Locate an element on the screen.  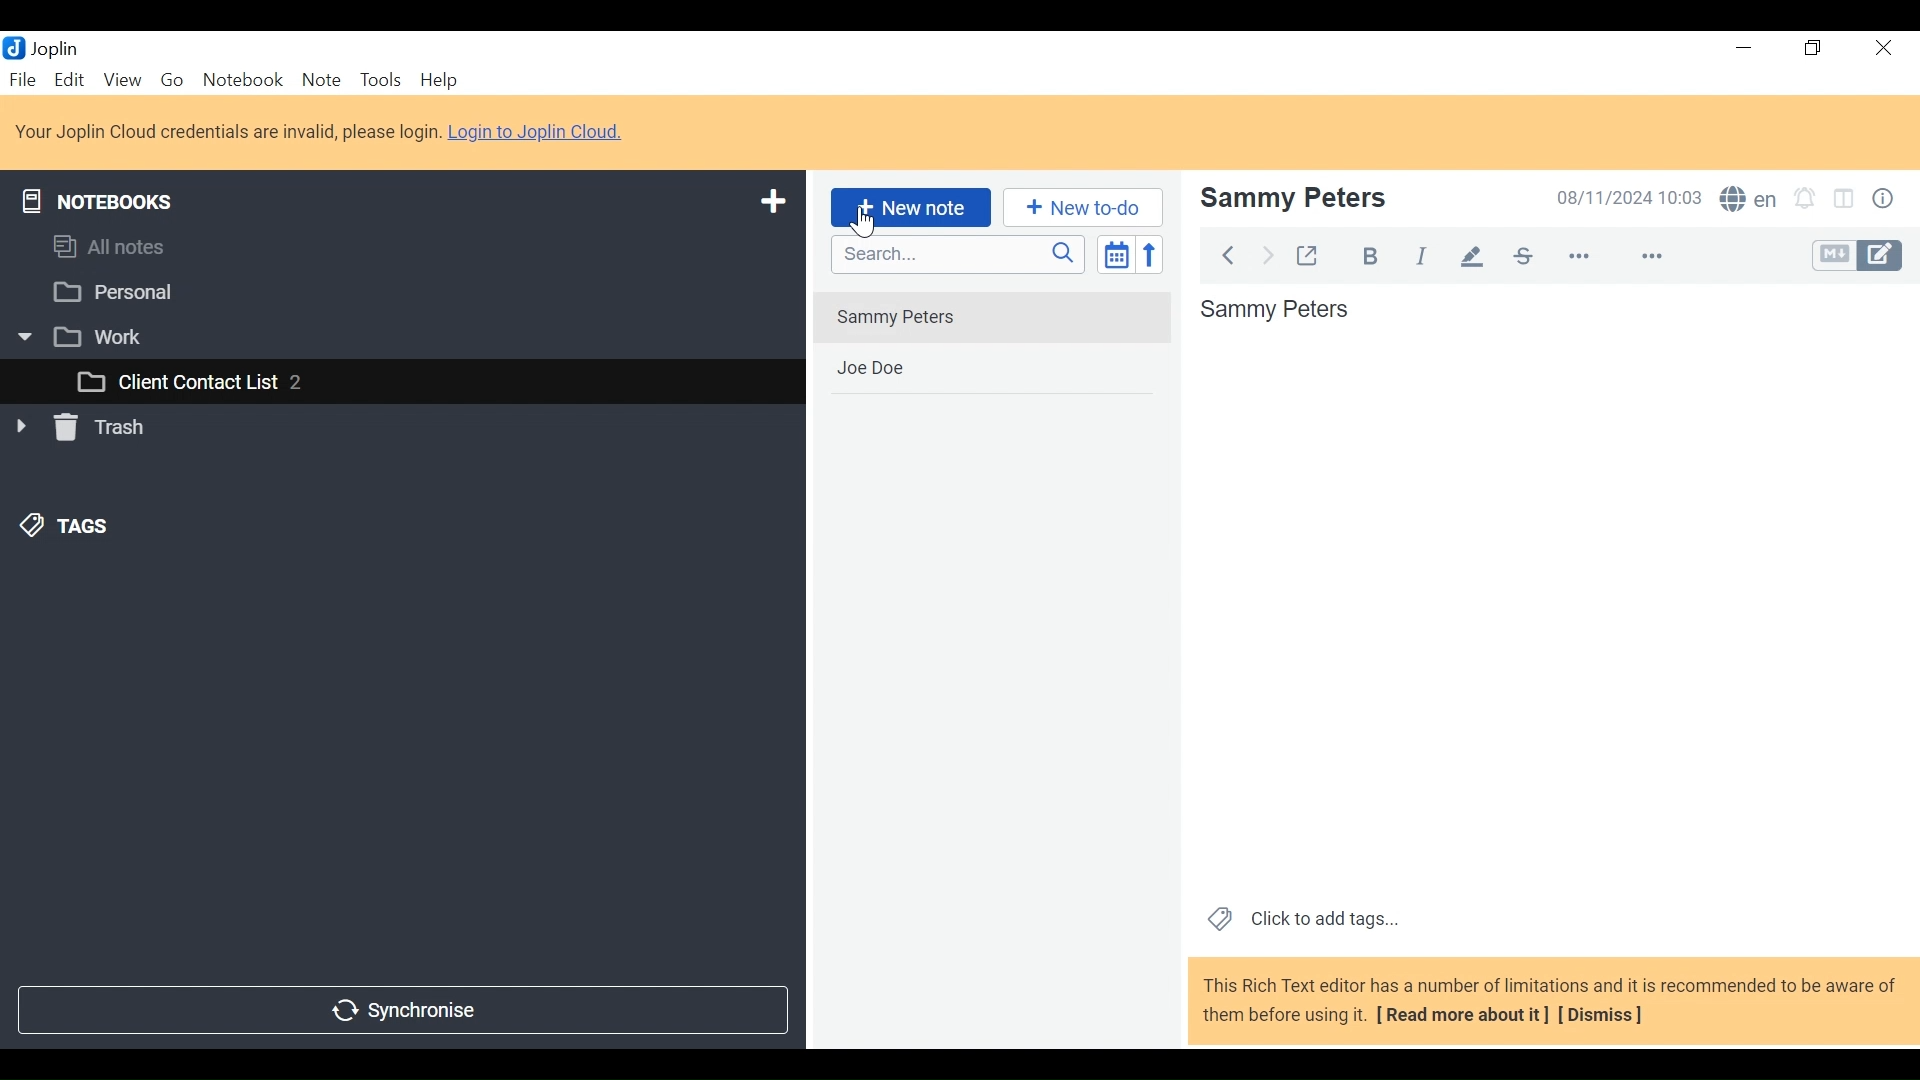
Trash is located at coordinates (84, 431).